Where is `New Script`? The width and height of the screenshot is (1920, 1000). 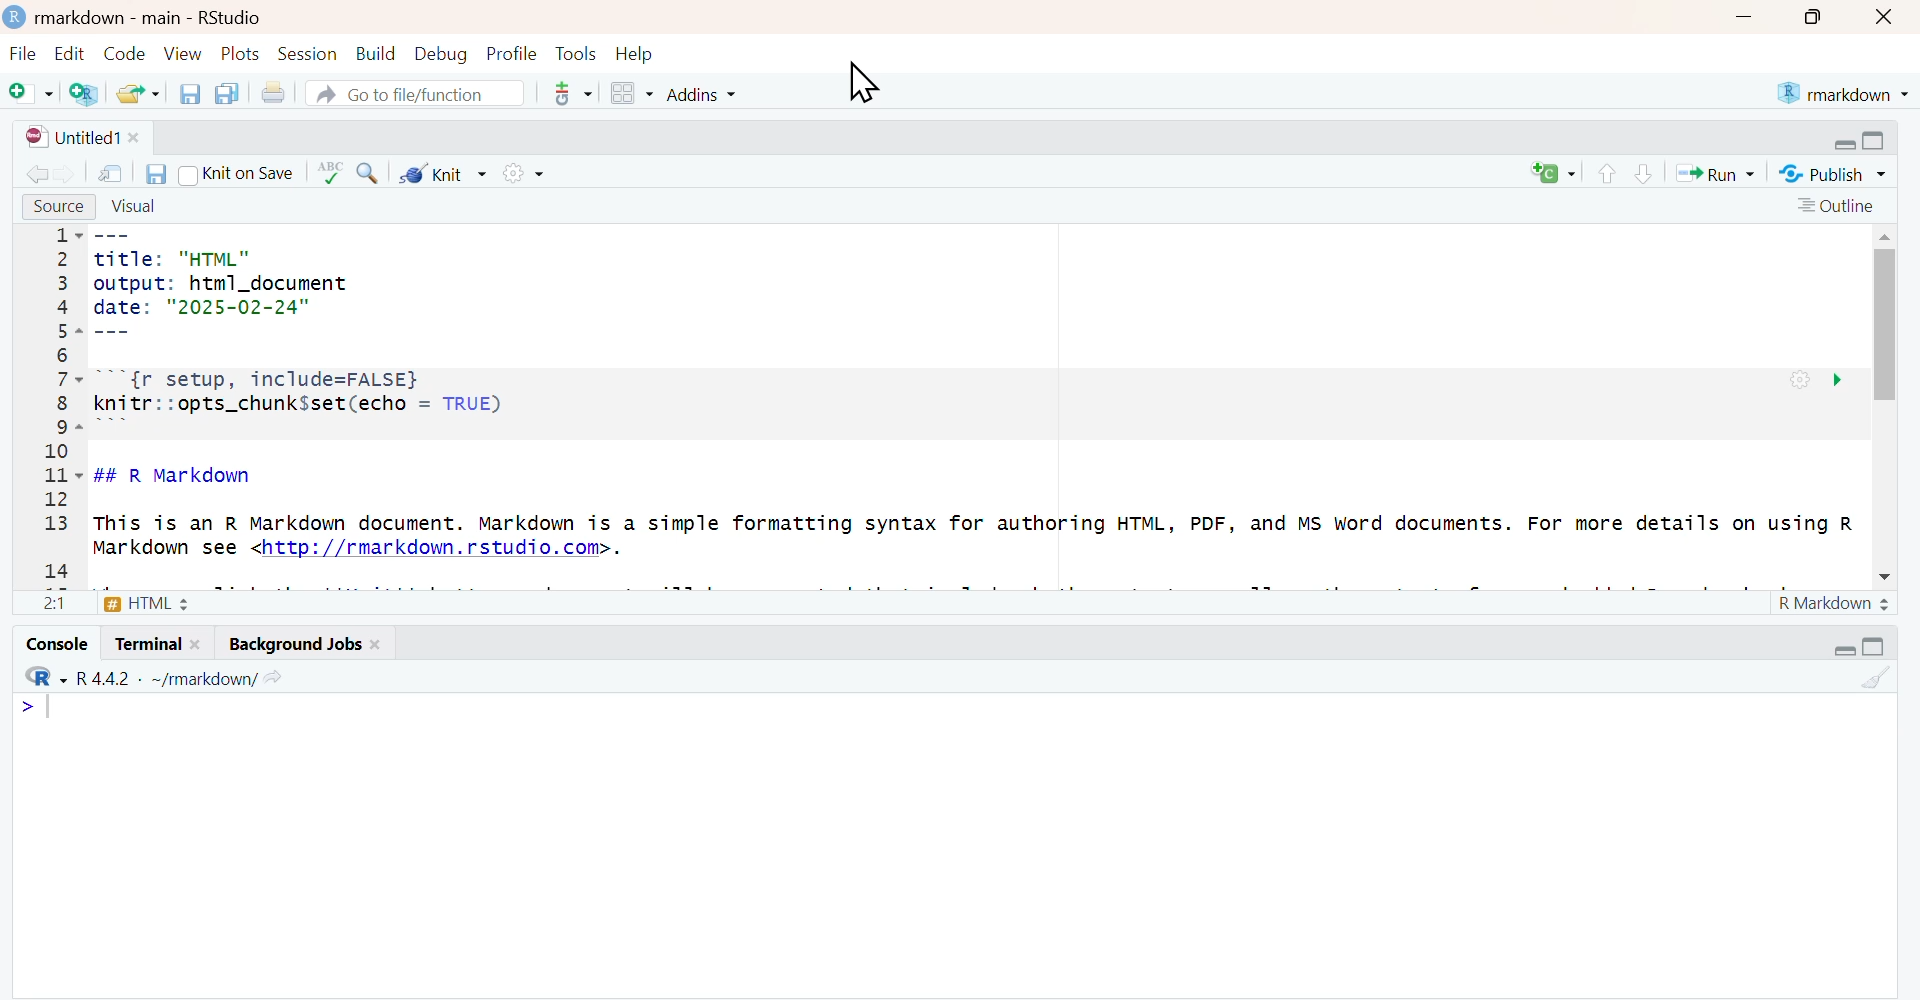 New Script is located at coordinates (1554, 172).